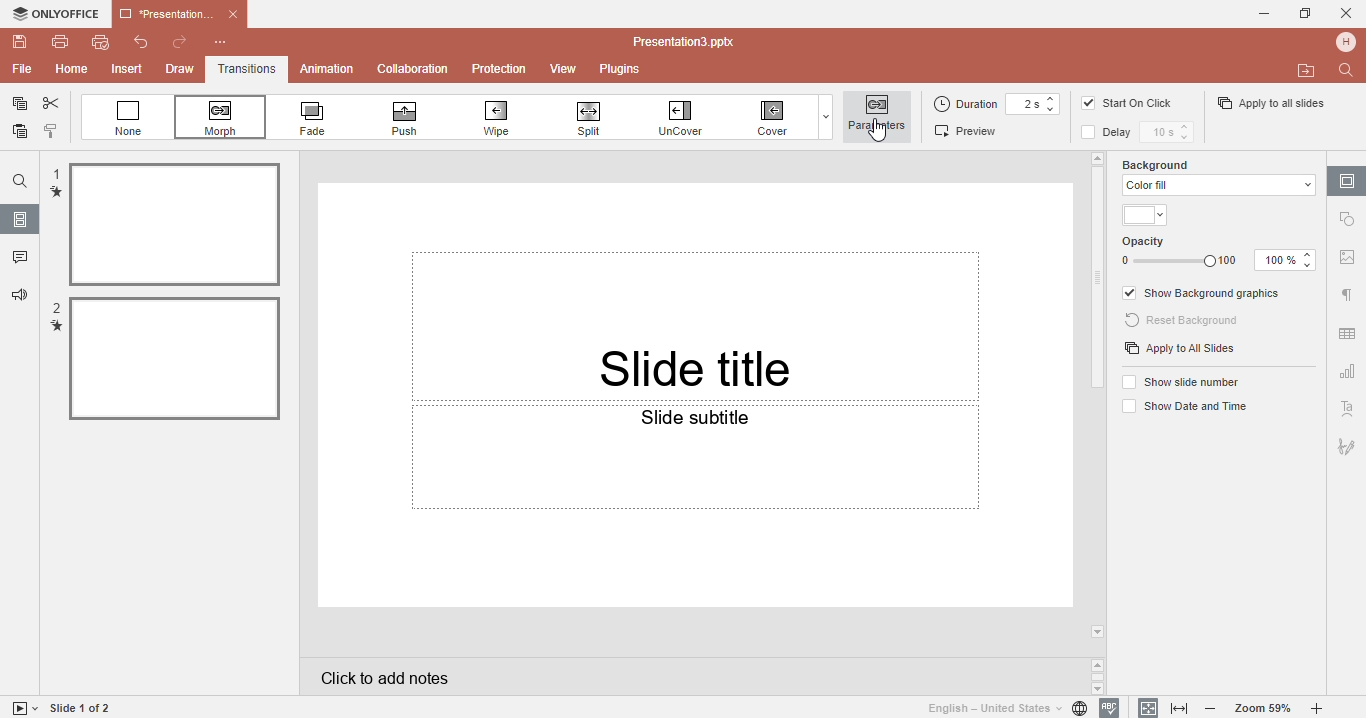  What do you see at coordinates (999, 104) in the screenshot?
I see `Duration` at bounding box center [999, 104].